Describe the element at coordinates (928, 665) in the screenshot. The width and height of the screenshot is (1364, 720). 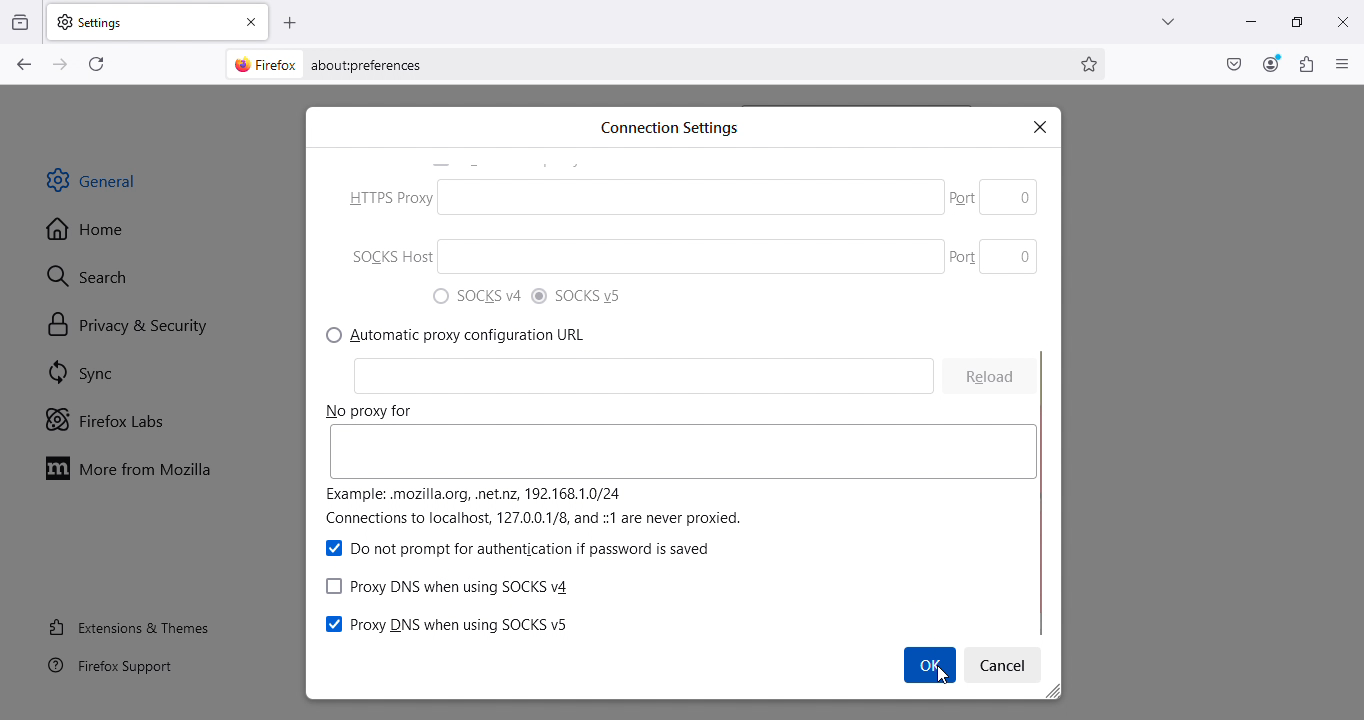
I see `Cursor` at that location.